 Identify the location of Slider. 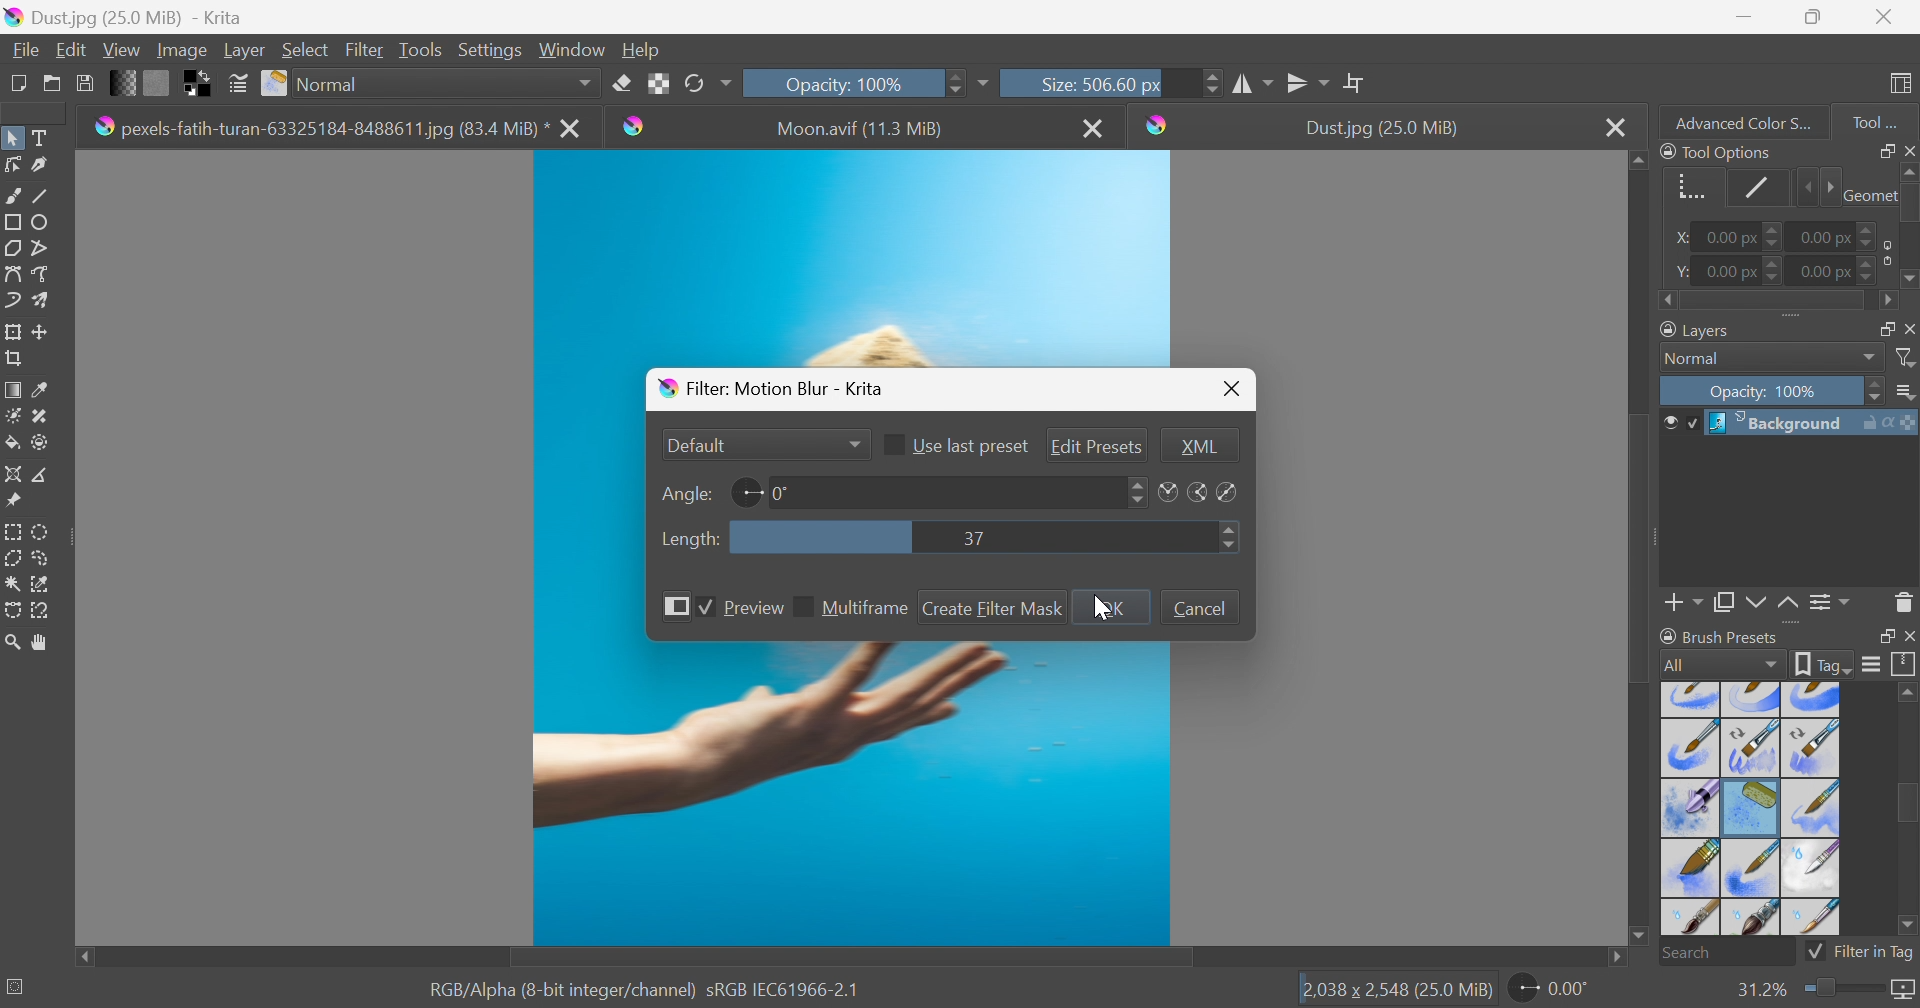
(1908, 227).